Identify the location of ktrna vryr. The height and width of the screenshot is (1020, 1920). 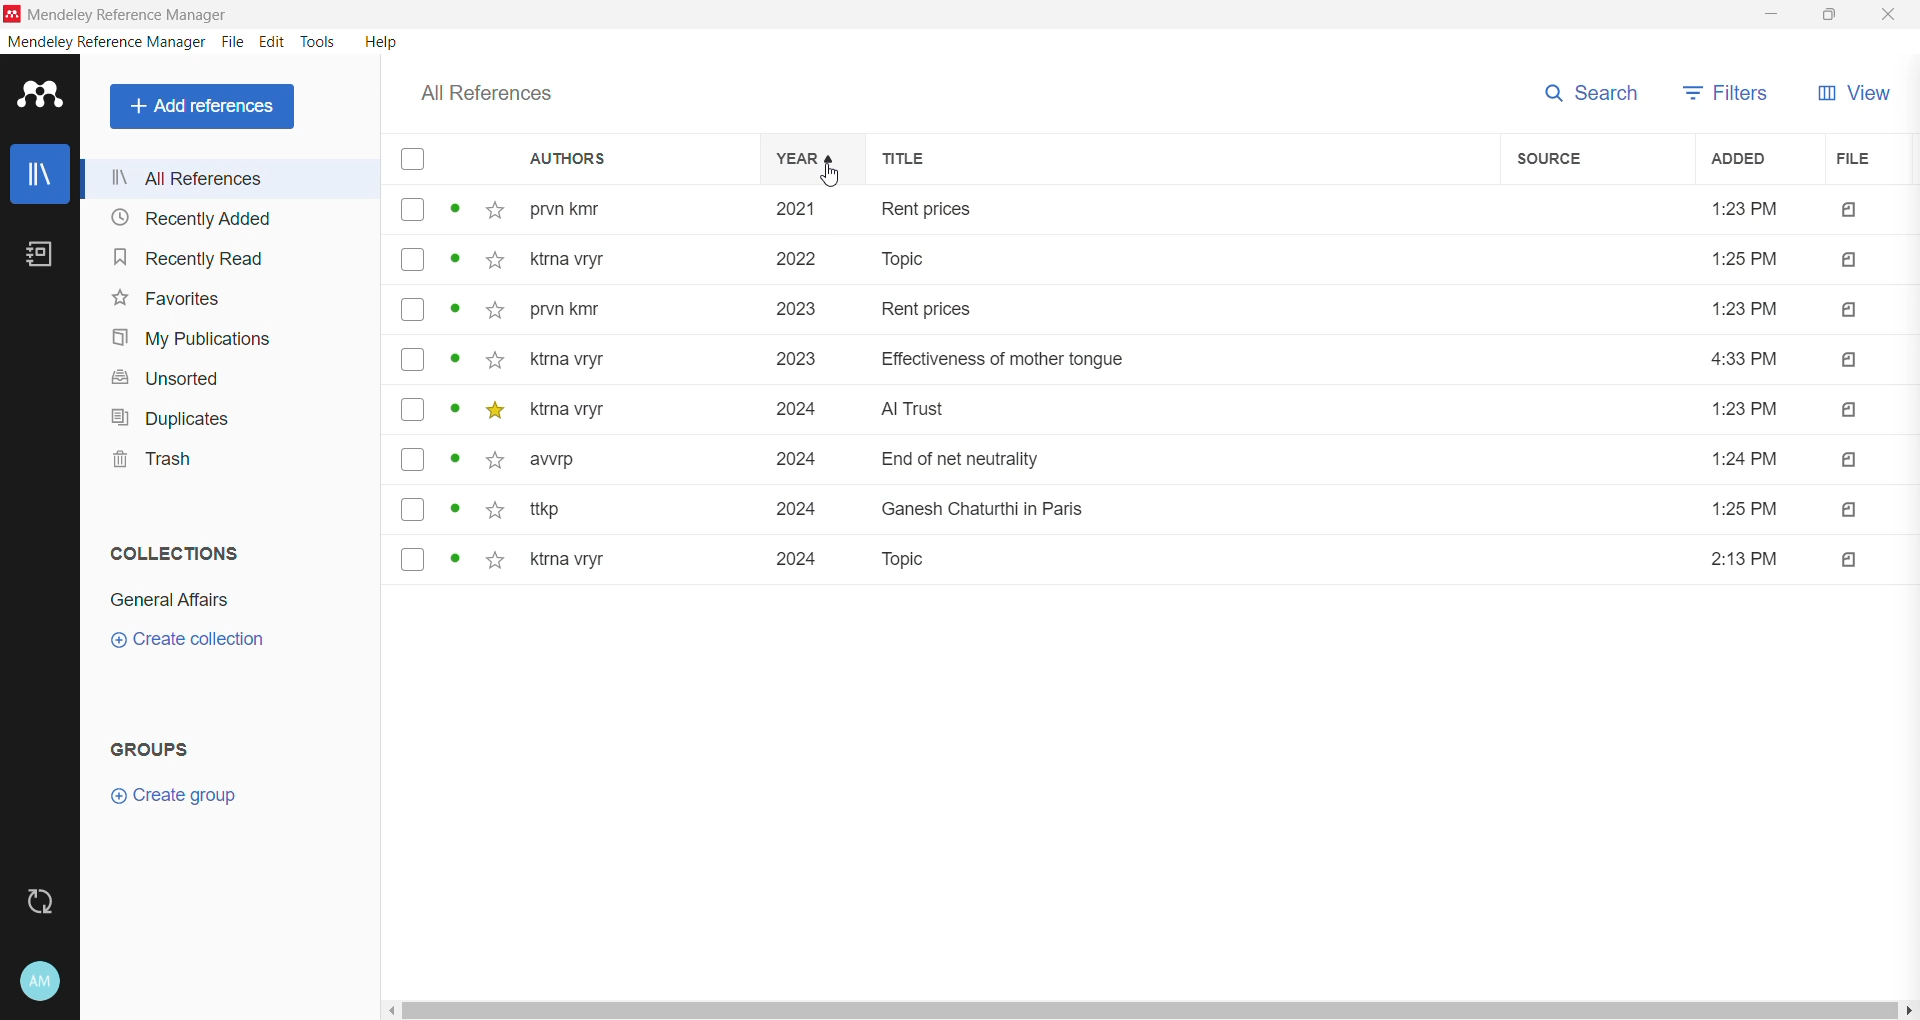
(568, 262).